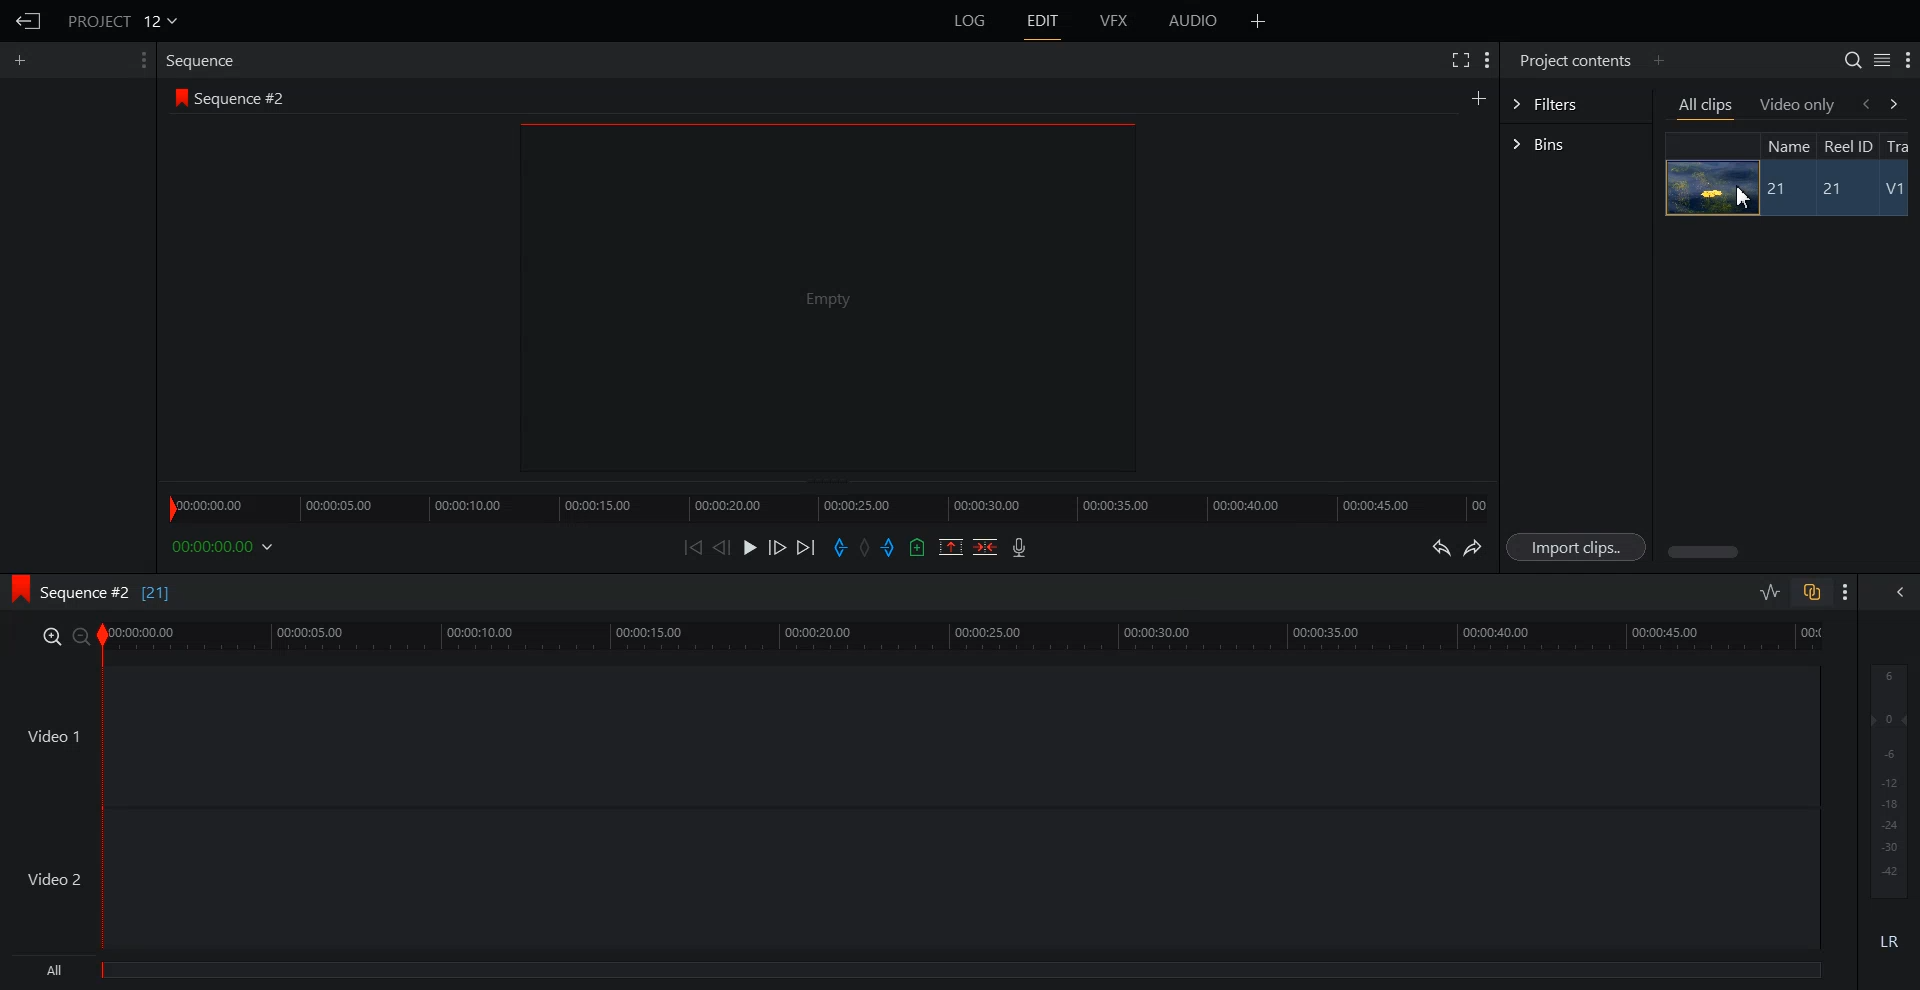 This screenshot has height=990, width=1920. What do you see at coordinates (1258, 21) in the screenshot?
I see `Add panel` at bounding box center [1258, 21].